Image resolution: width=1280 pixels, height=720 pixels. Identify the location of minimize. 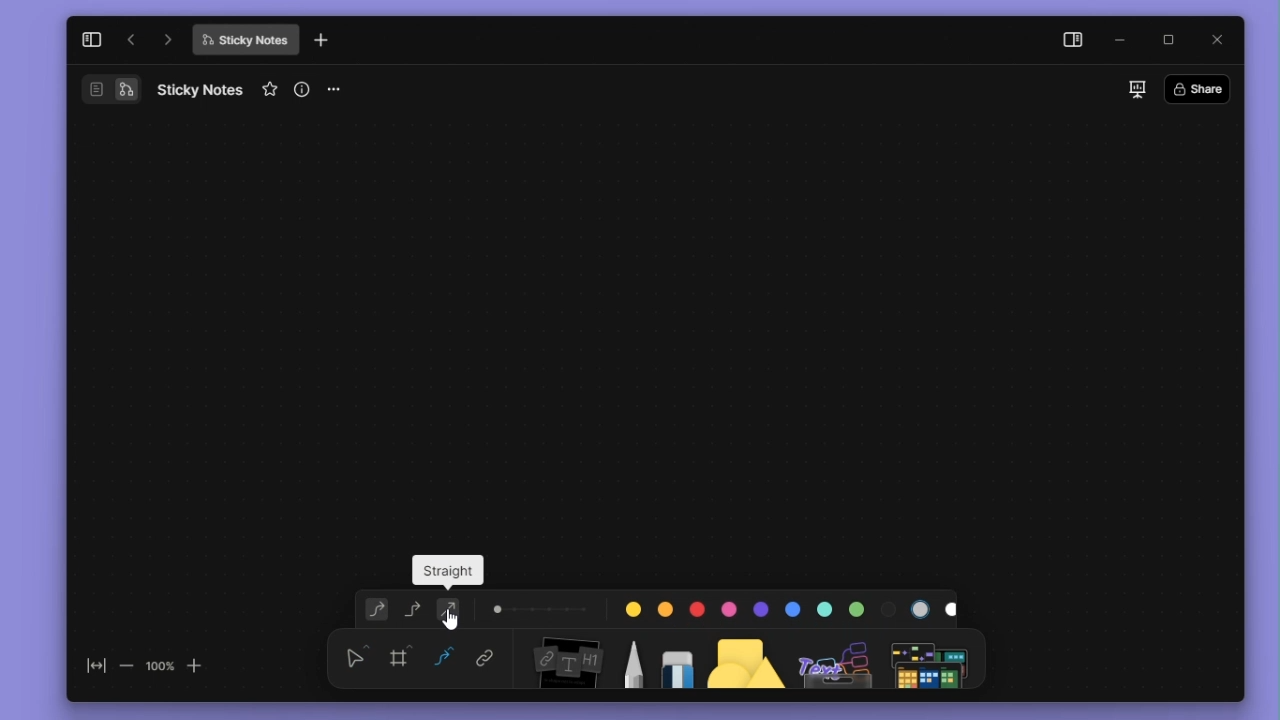
(1125, 41).